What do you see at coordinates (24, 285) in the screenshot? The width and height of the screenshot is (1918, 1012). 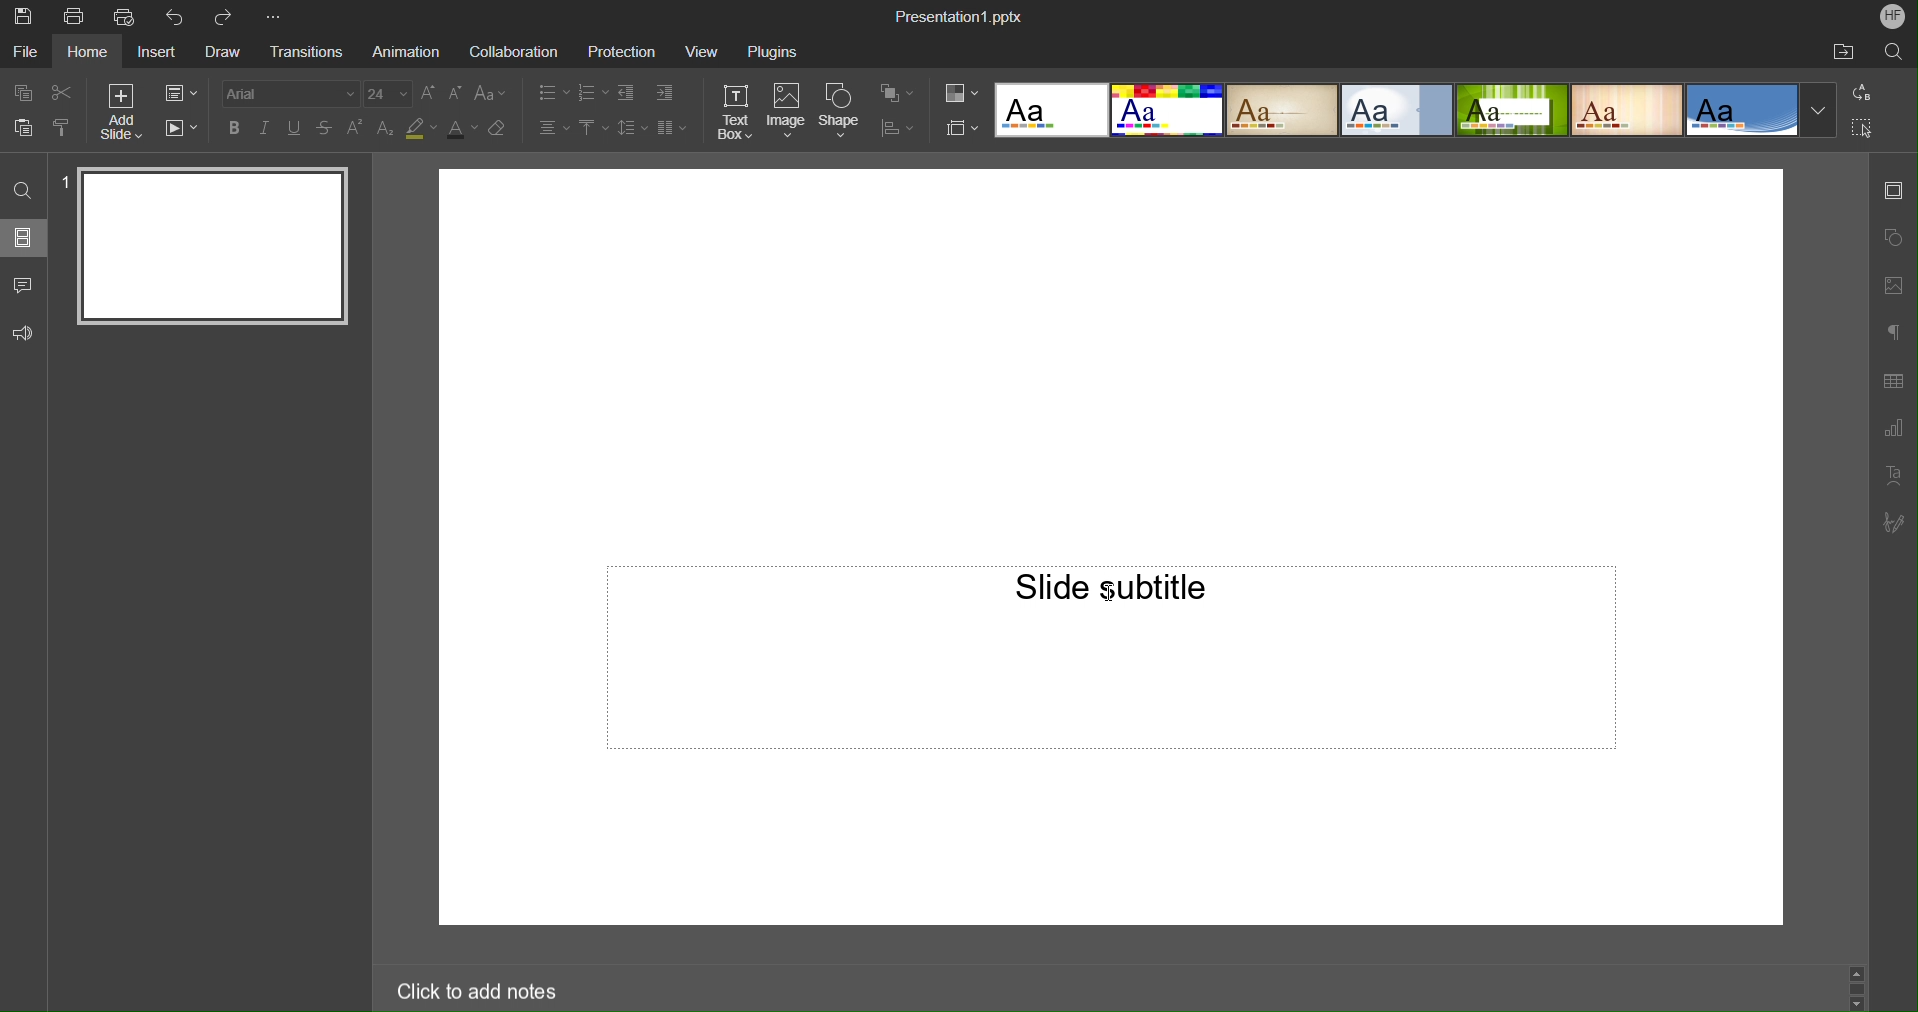 I see `Comment` at bounding box center [24, 285].